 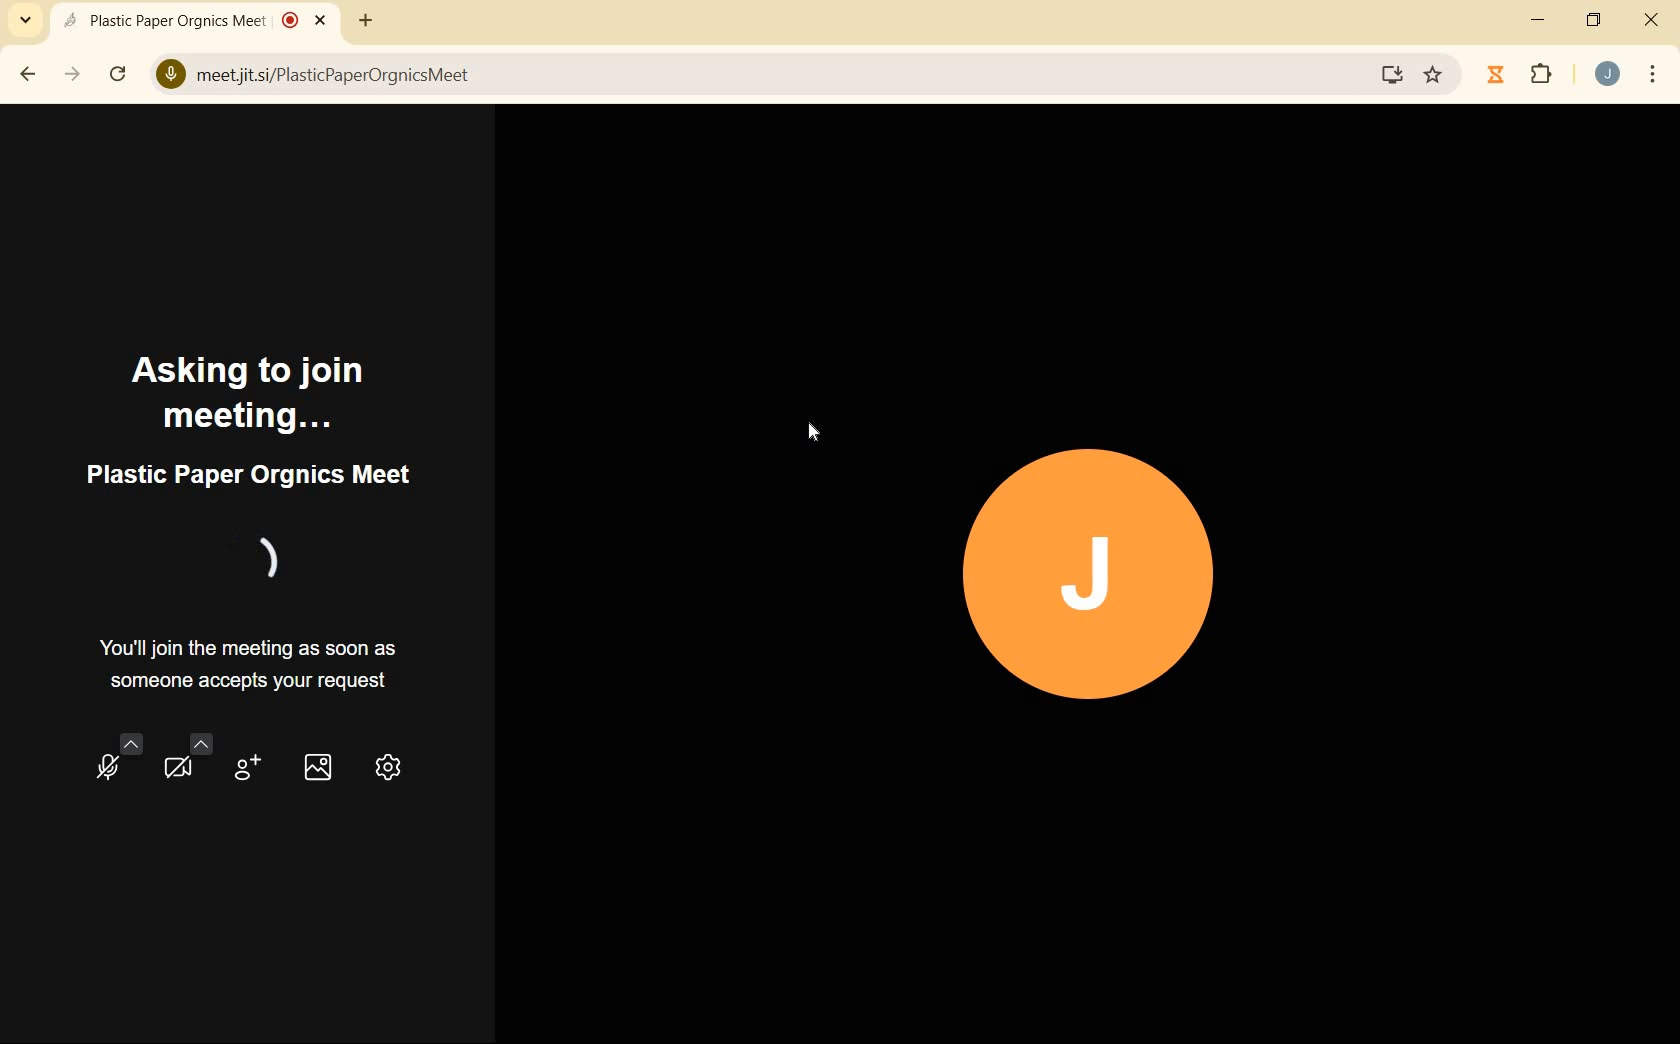 I want to click on back, so click(x=29, y=75).